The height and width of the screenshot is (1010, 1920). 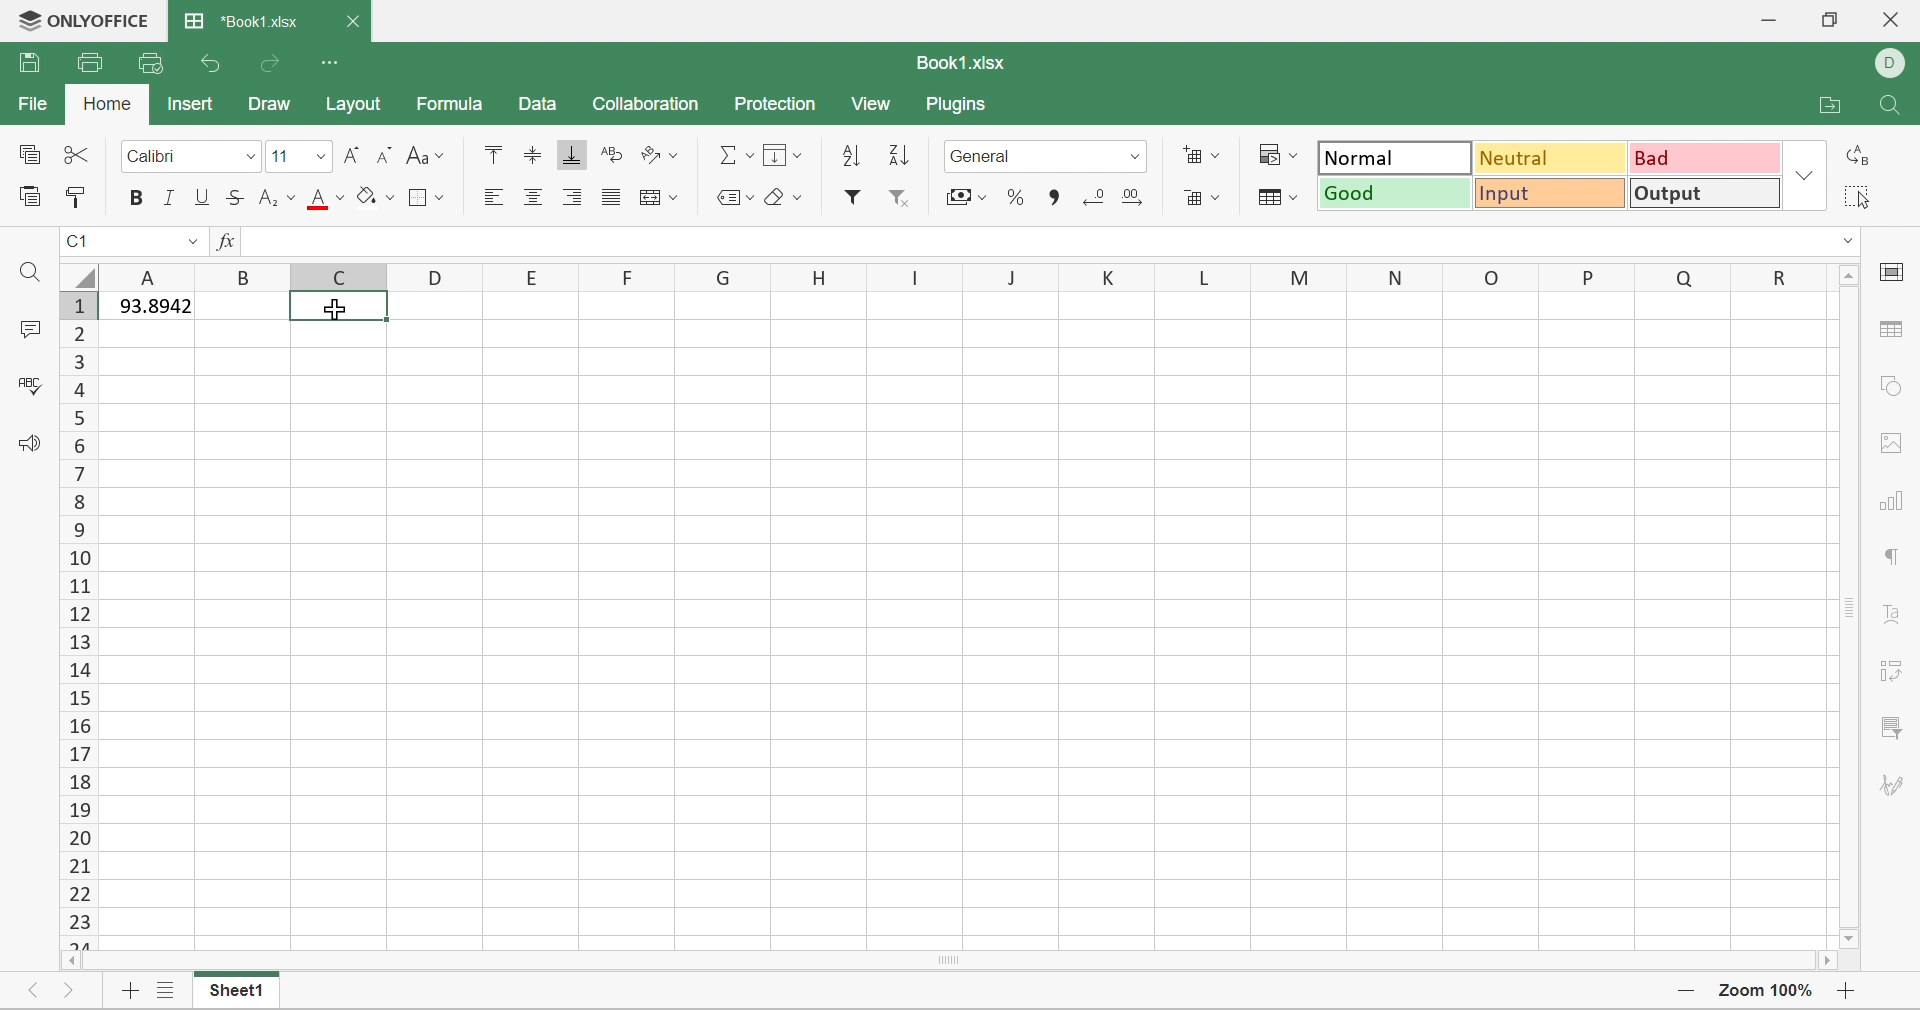 What do you see at coordinates (67, 993) in the screenshot?
I see `Next` at bounding box center [67, 993].